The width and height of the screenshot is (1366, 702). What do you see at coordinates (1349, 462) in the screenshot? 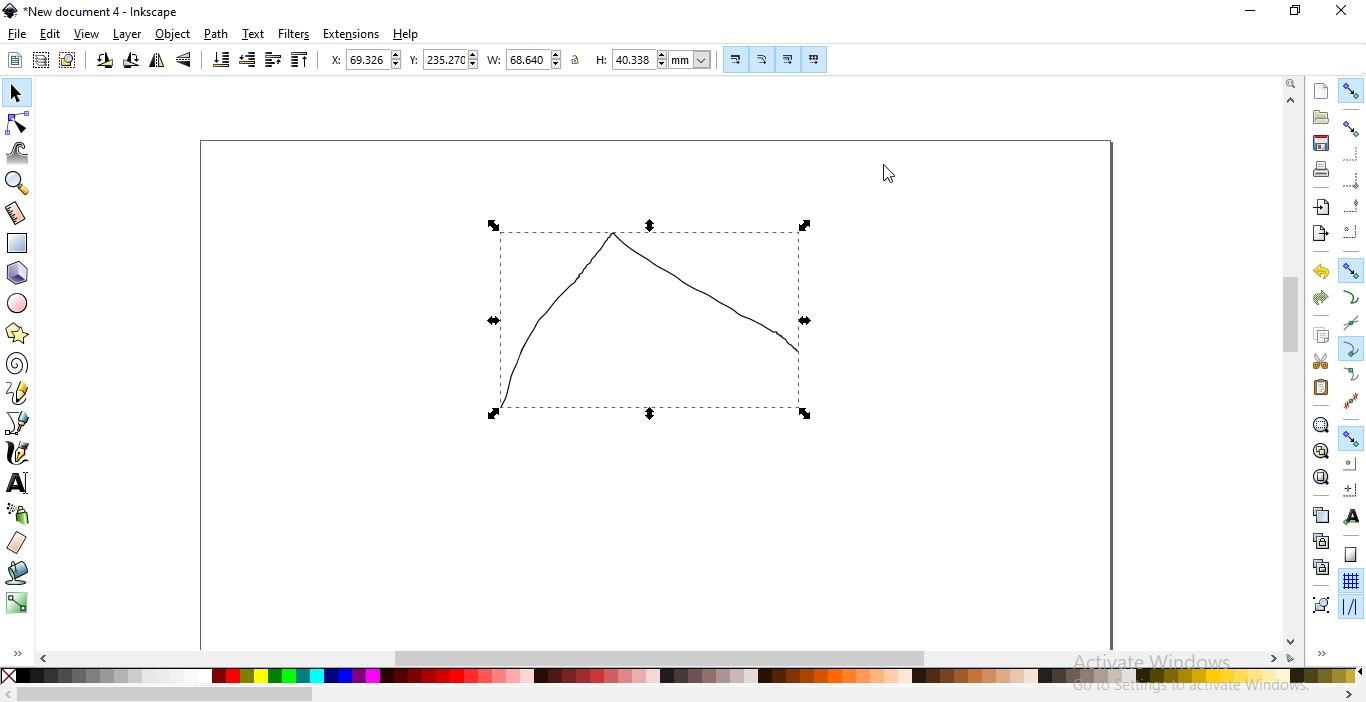
I see `snap centers of objects` at bounding box center [1349, 462].